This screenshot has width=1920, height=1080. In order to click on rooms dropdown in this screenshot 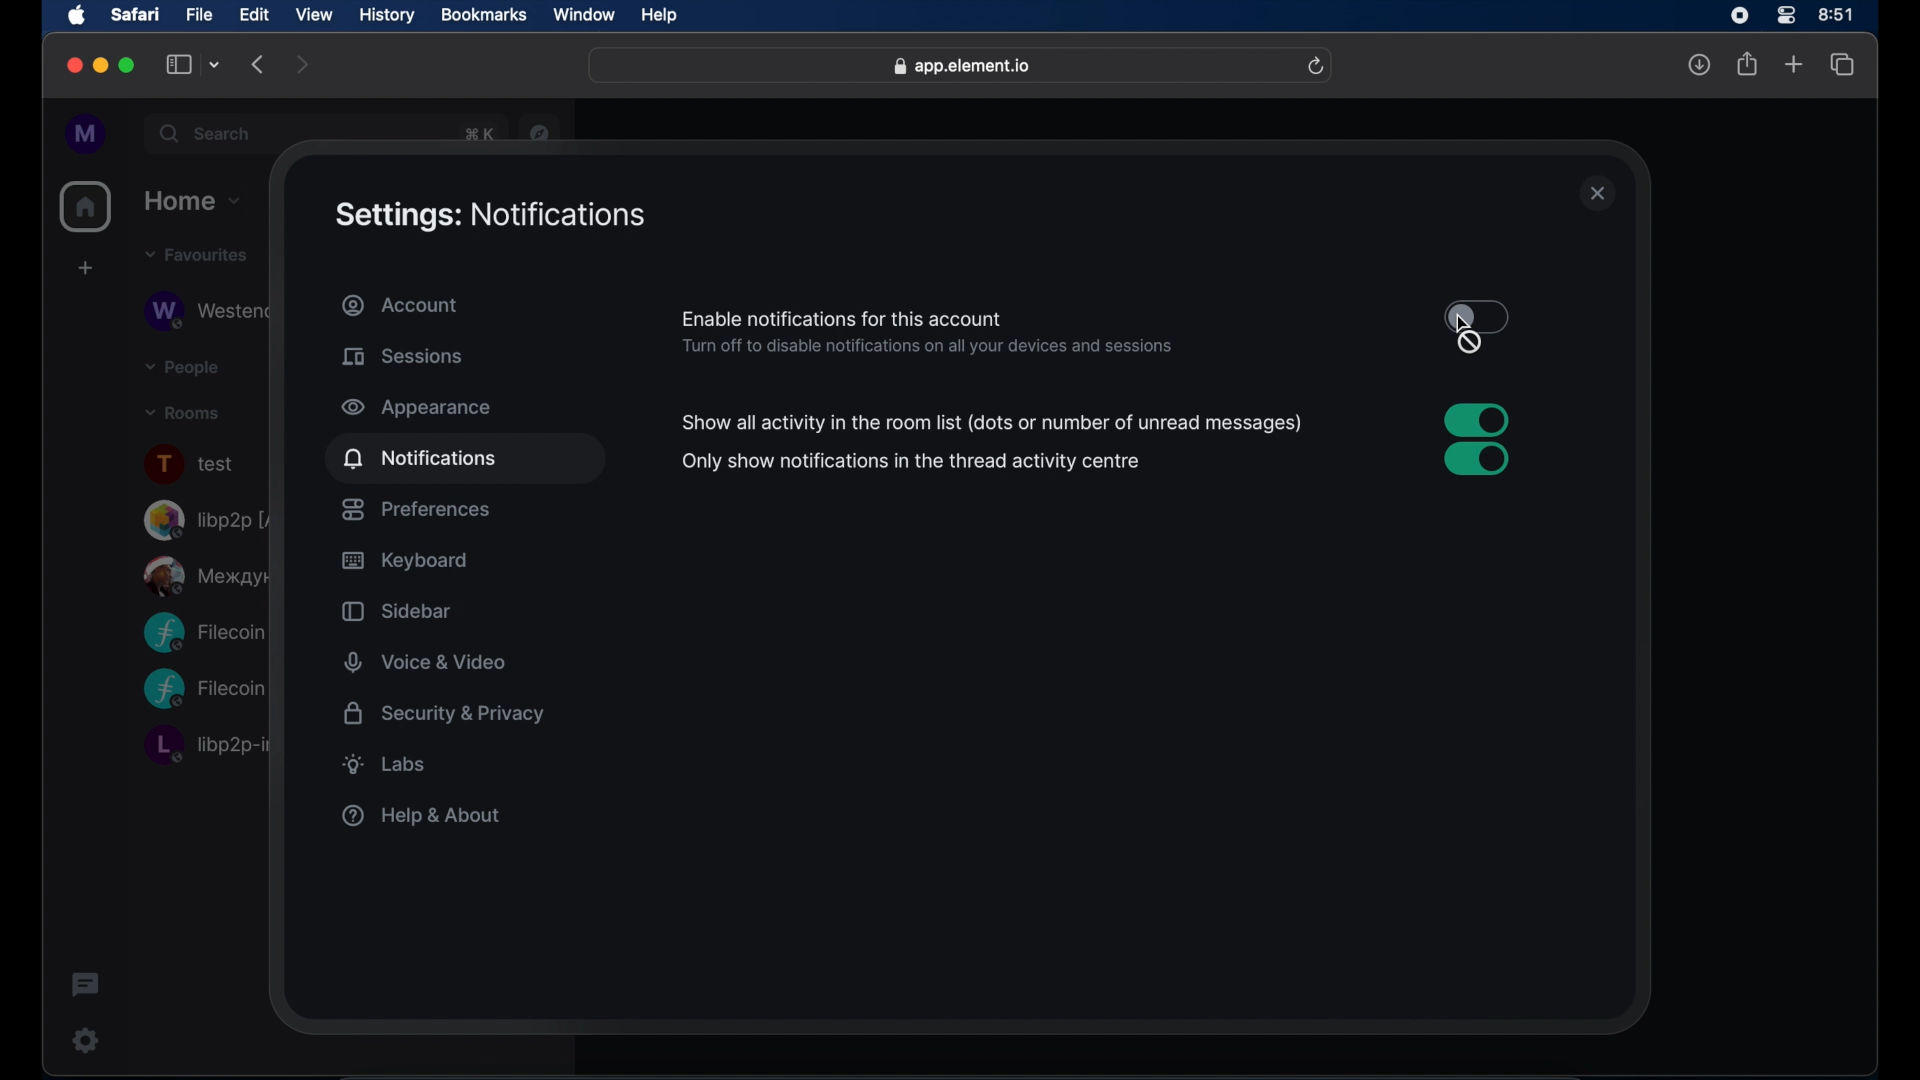, I will do `click(180, 414)`.